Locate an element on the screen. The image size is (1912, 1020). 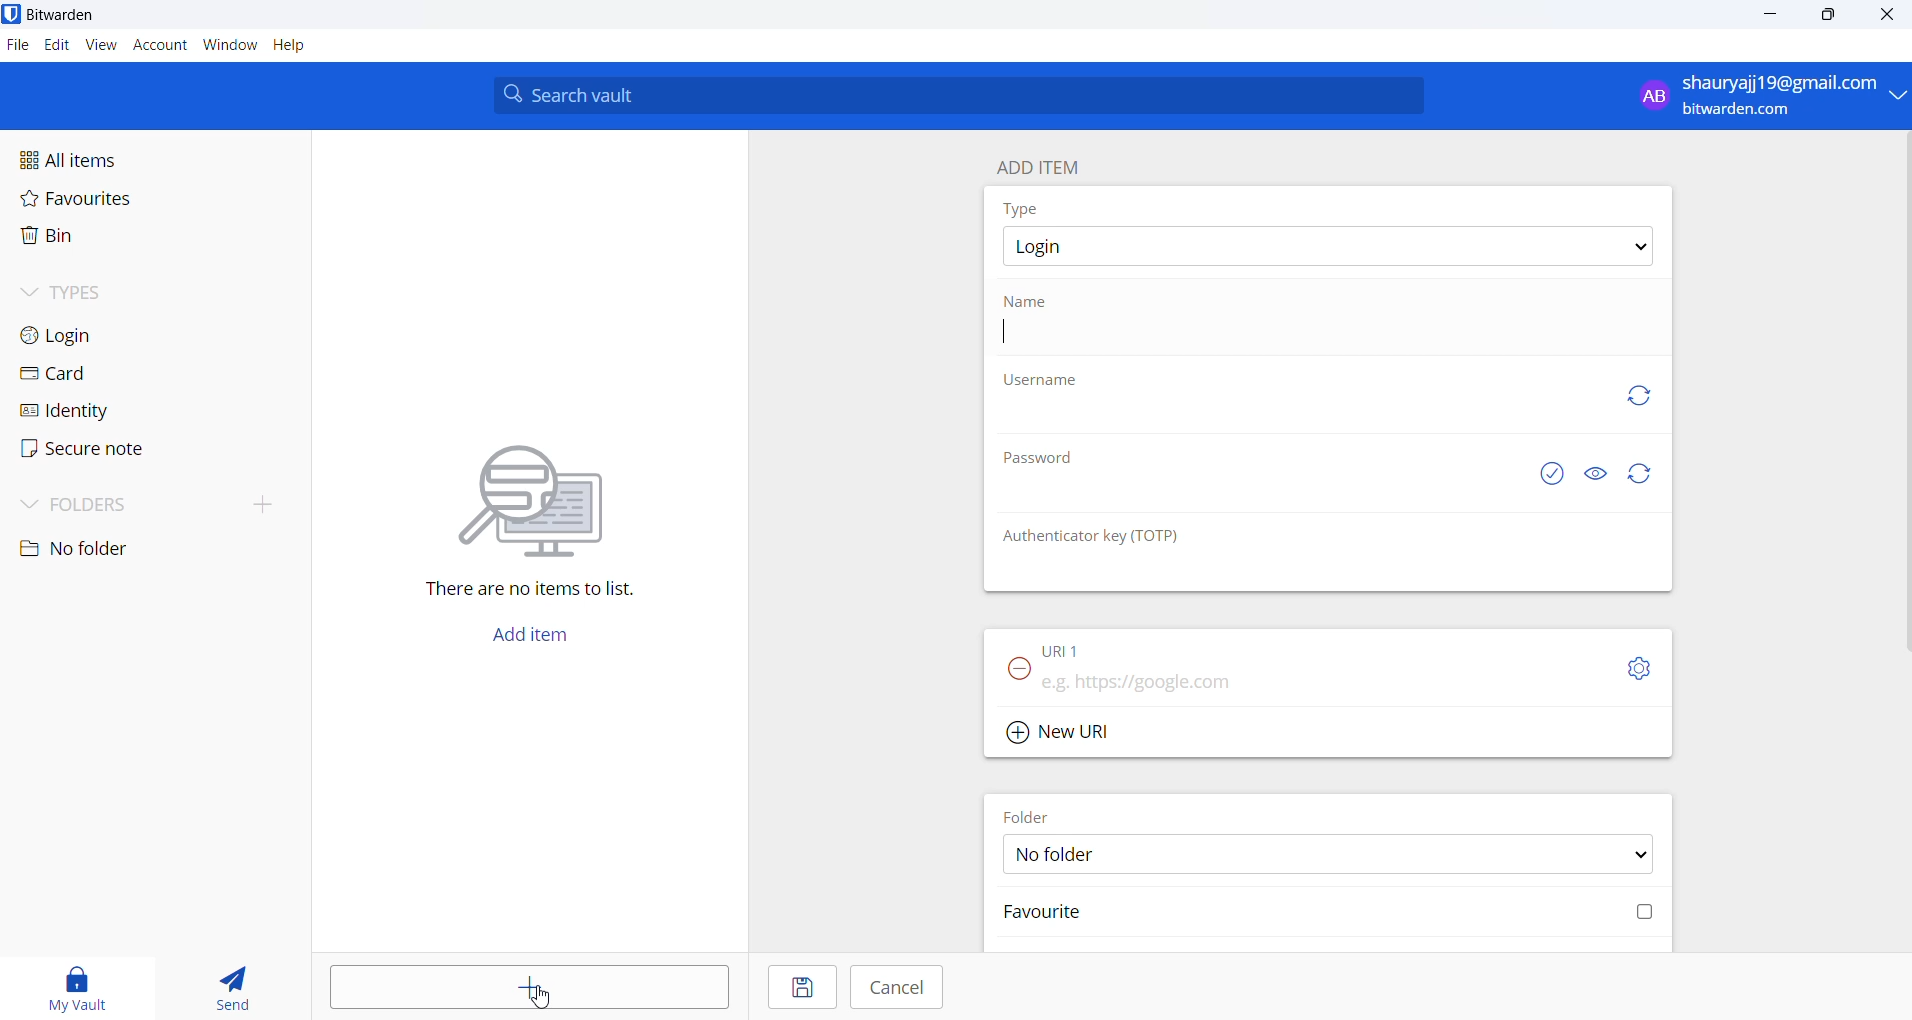
account is located at coordinates (160, 47).